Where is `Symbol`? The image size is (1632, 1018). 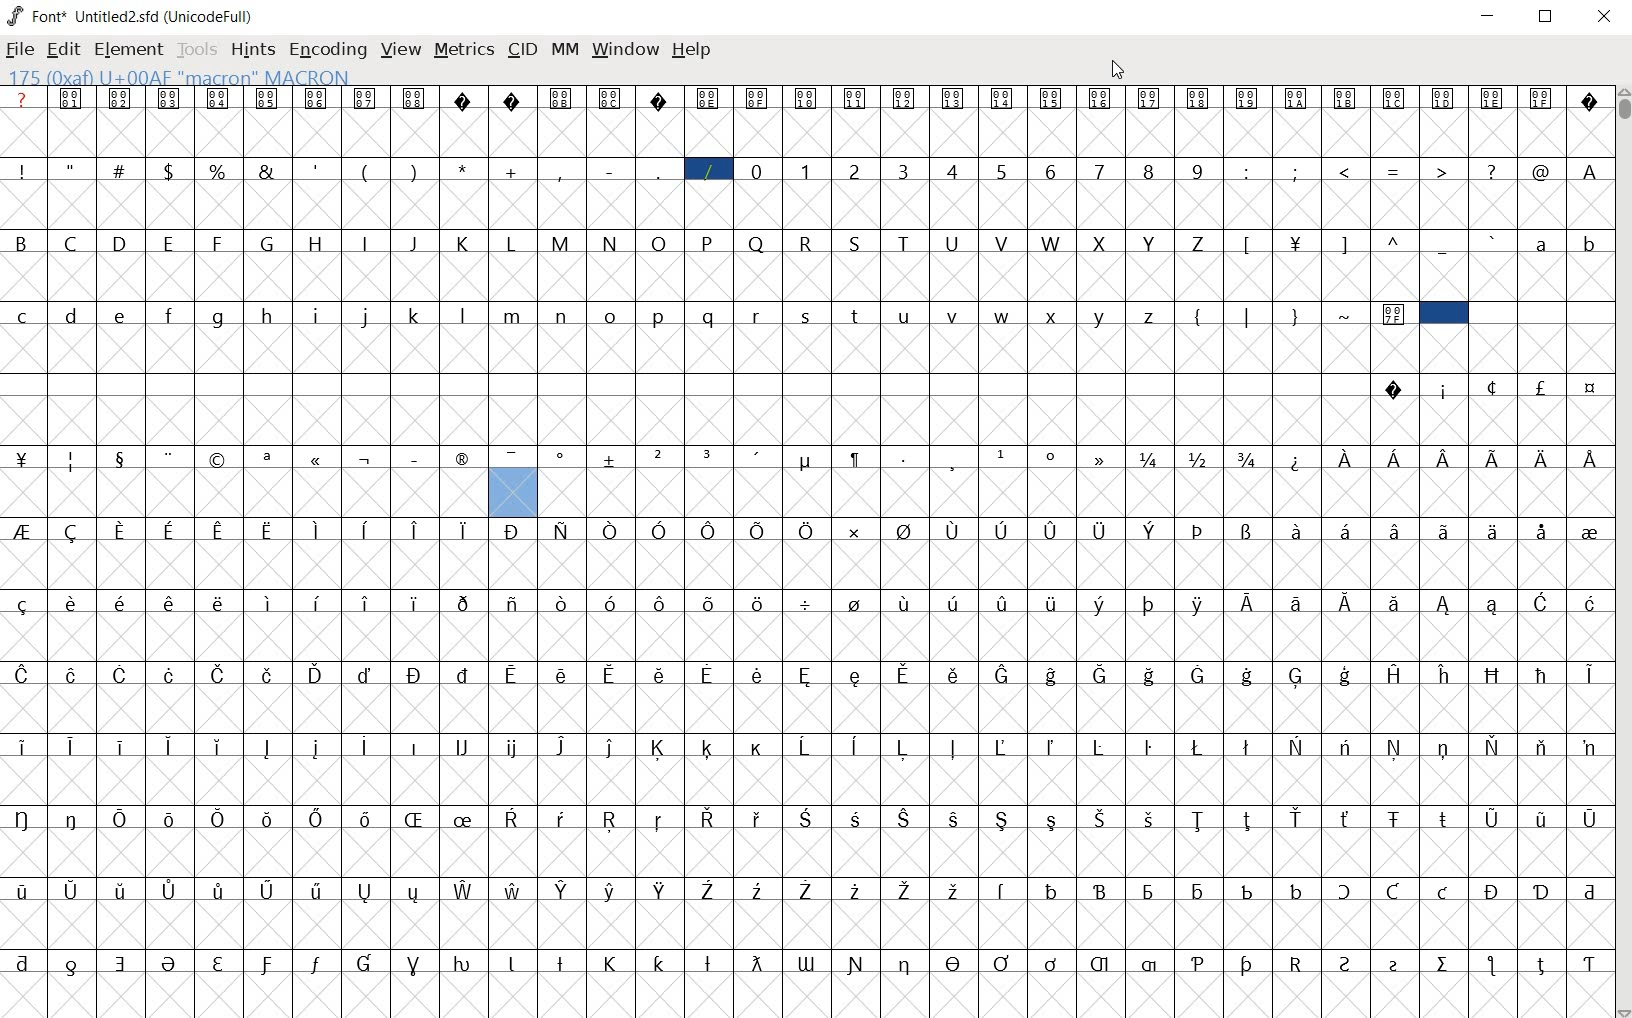 Symbol is located at coordinates (1297, 889).